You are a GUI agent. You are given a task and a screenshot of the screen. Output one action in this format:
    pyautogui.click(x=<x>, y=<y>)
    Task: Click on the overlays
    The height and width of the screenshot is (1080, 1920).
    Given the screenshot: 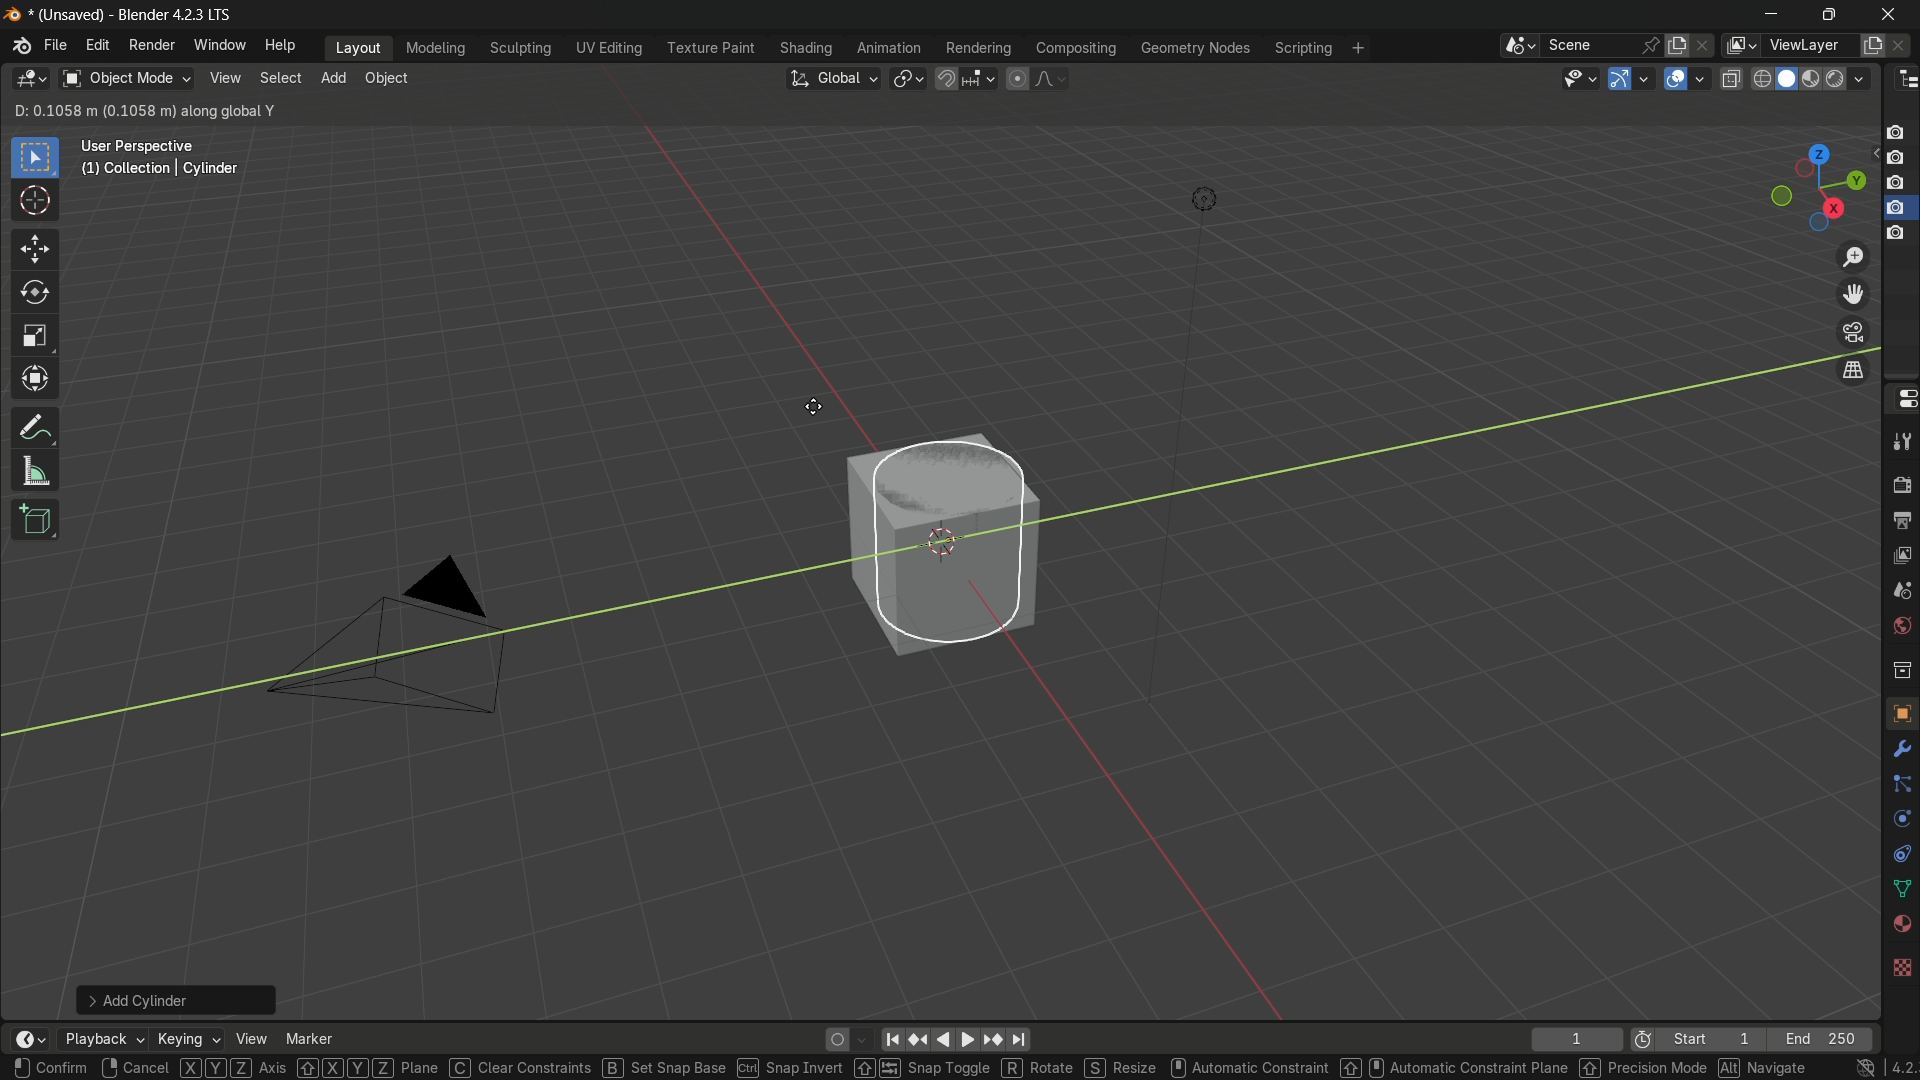 What is the action you would take?
    pyautogui.click(x=1704, y=78)
    